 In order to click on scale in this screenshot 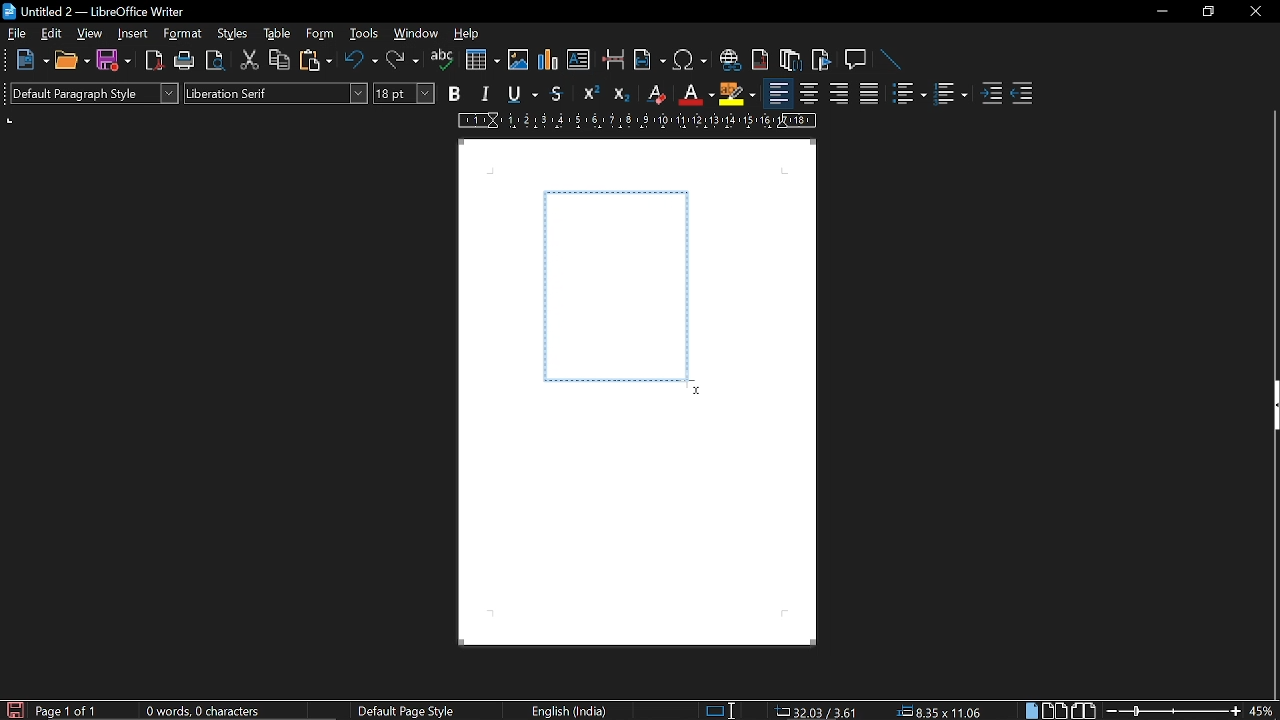, I will do `click(637, 121)`.